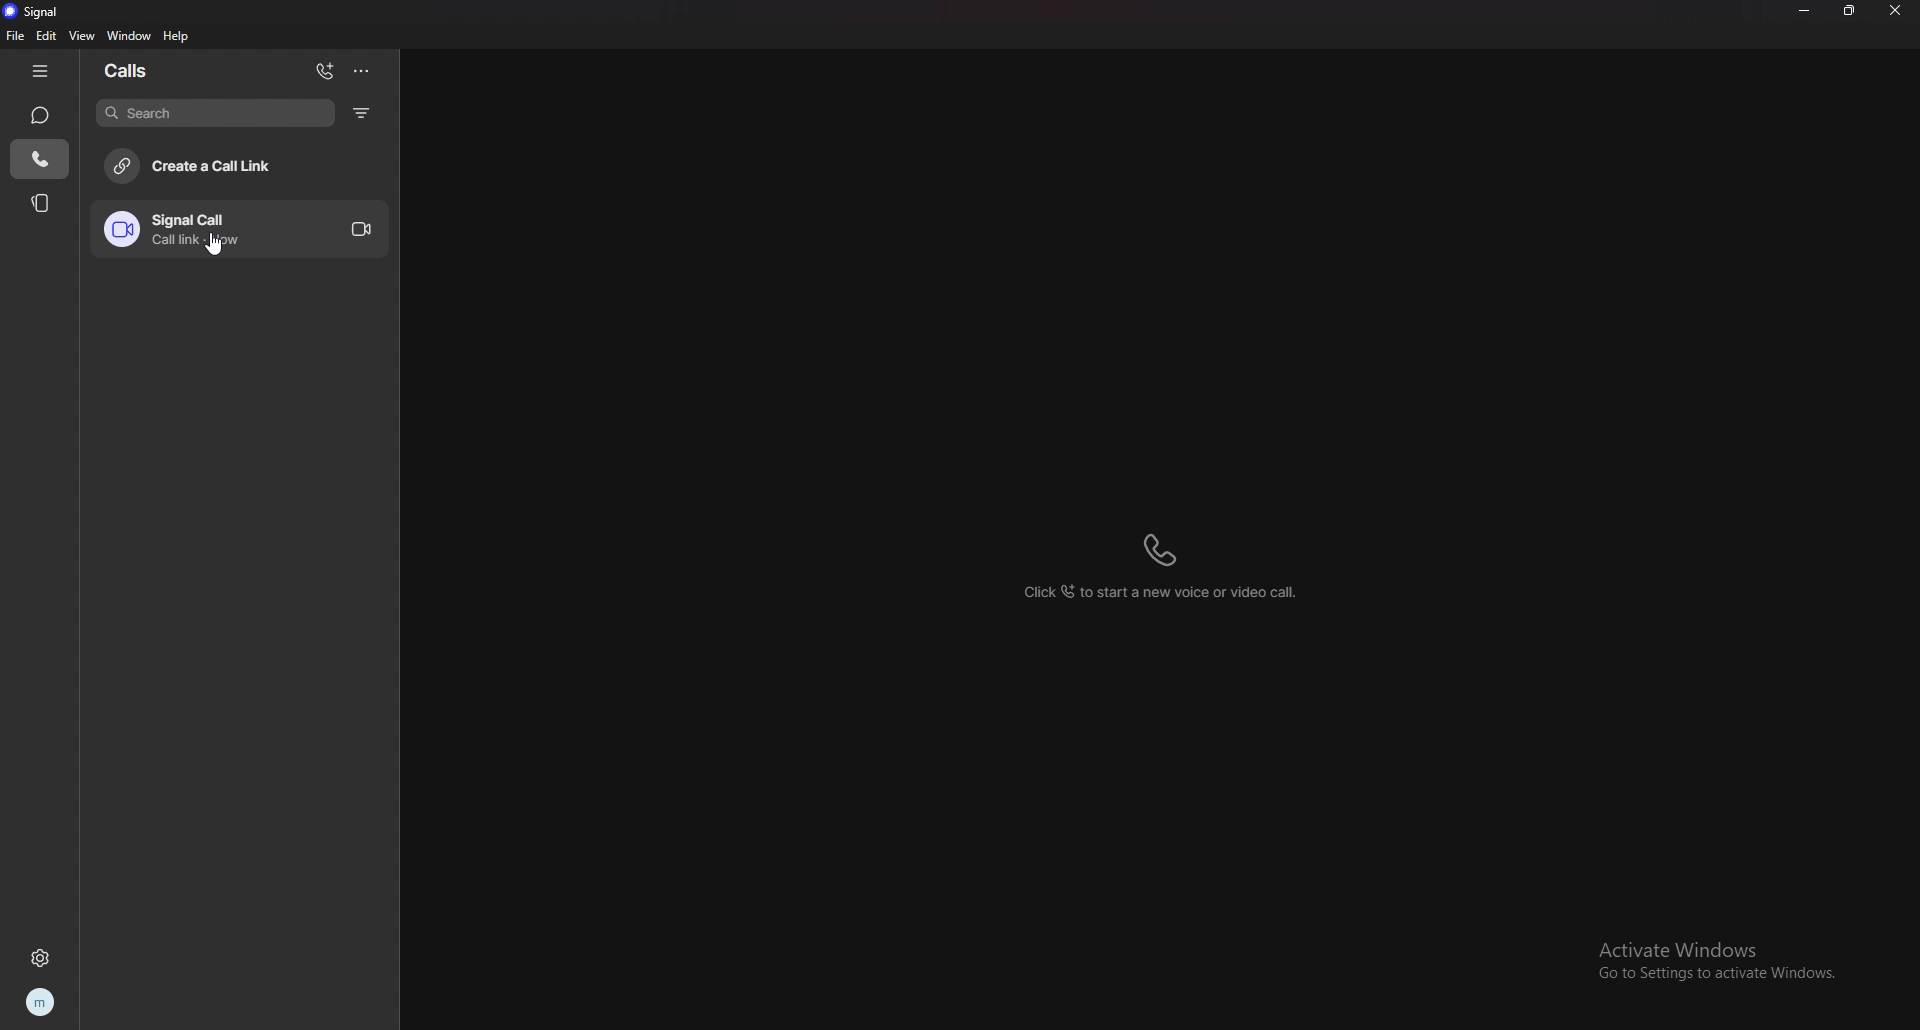 The image size is (1920, 1030). What do you see at coordinates (366, 112) in the screenshot?
I see `filter` at bounding box center [366, 112].